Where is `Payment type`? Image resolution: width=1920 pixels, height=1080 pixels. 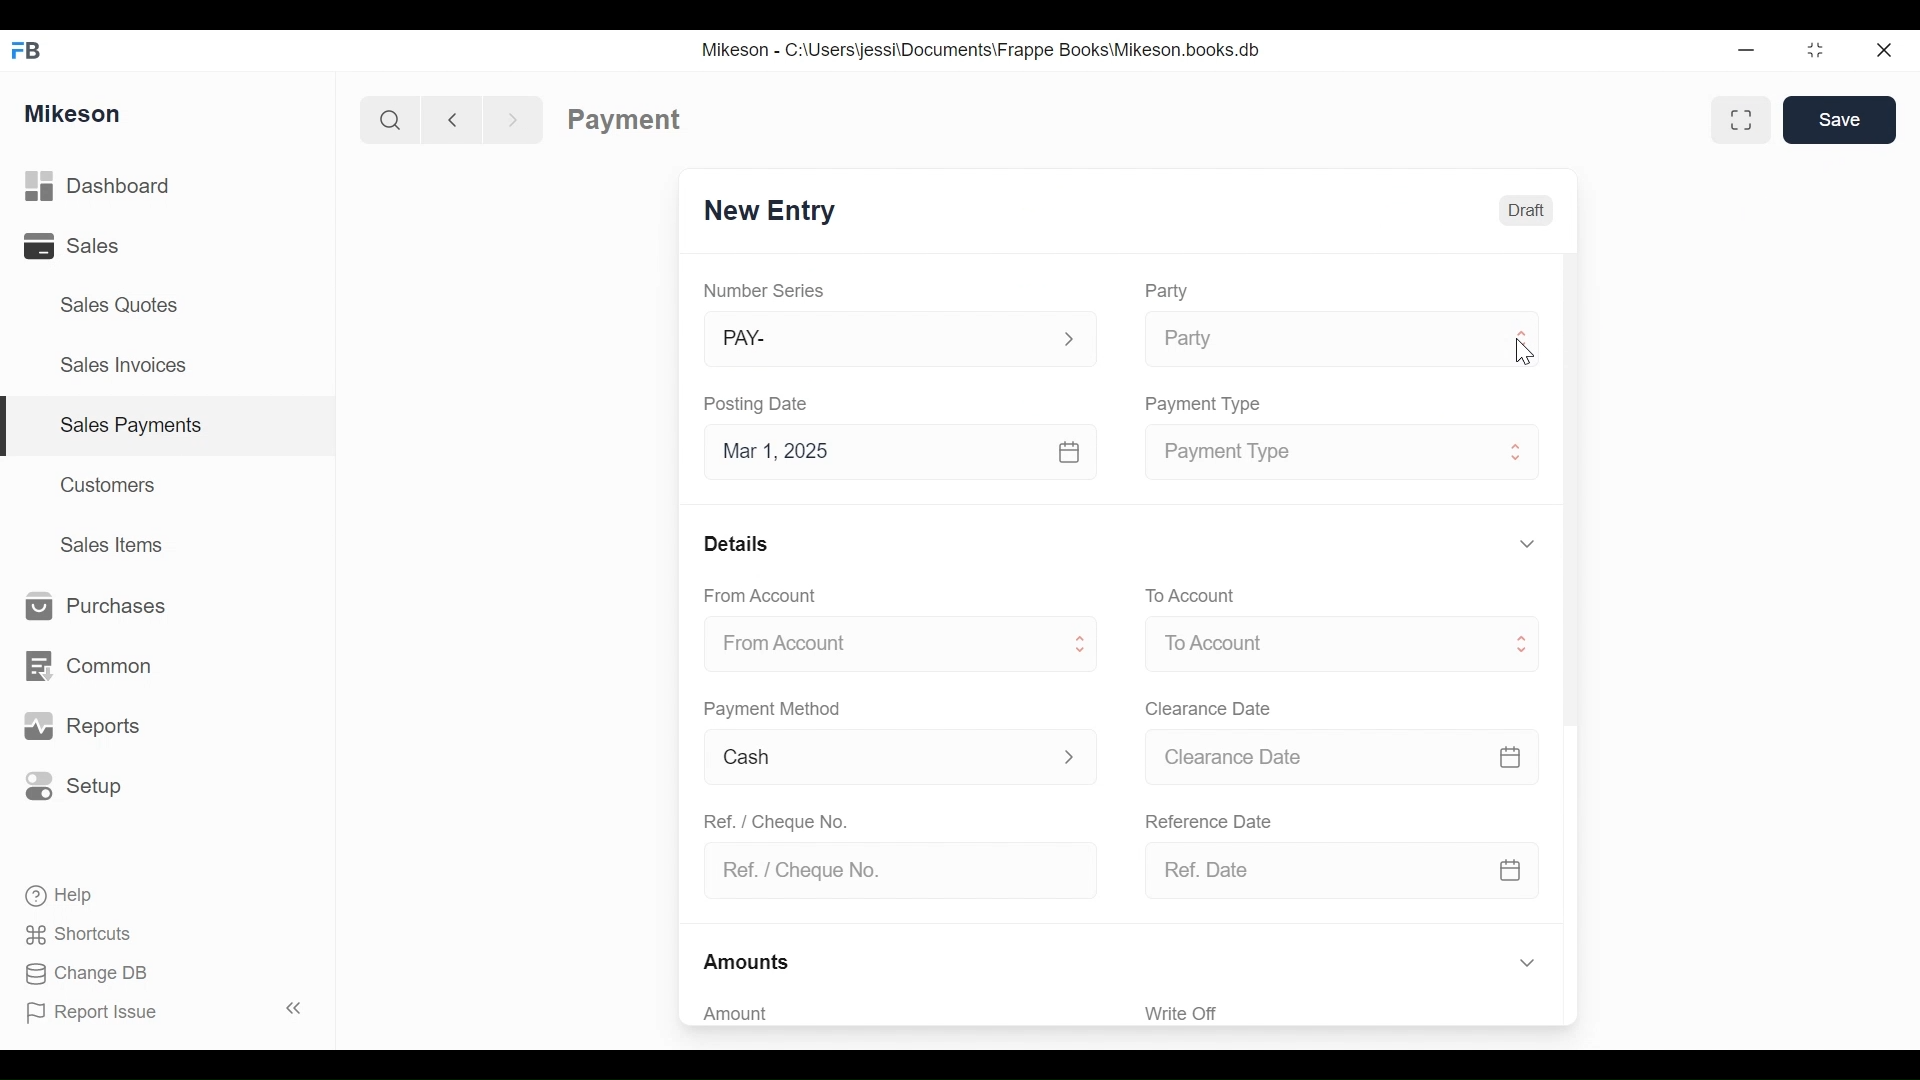 Payment type is located at coordinates (1206, 403).